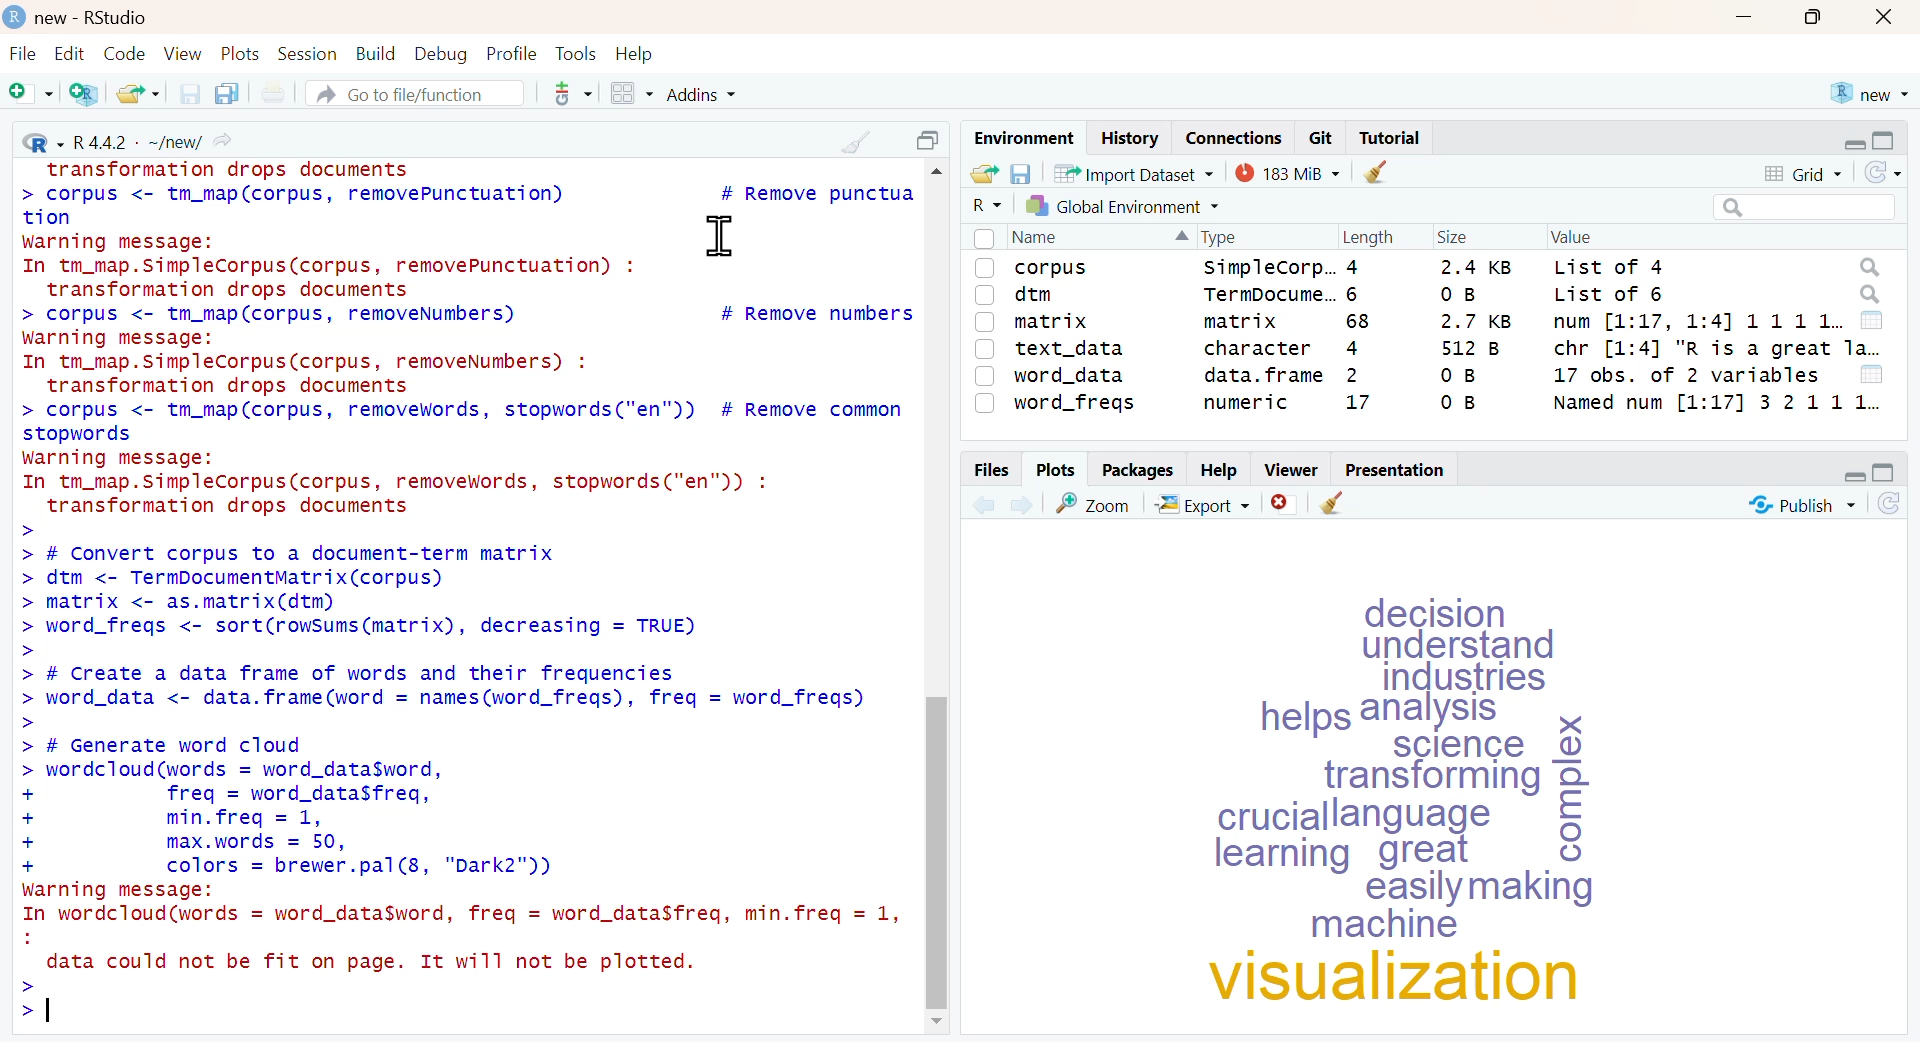 This screenshot has height=1042, width=1920. What do you see at coordinates (1884, 18) in the screenshot?
I see `close` at bounding box center [1884, 18].